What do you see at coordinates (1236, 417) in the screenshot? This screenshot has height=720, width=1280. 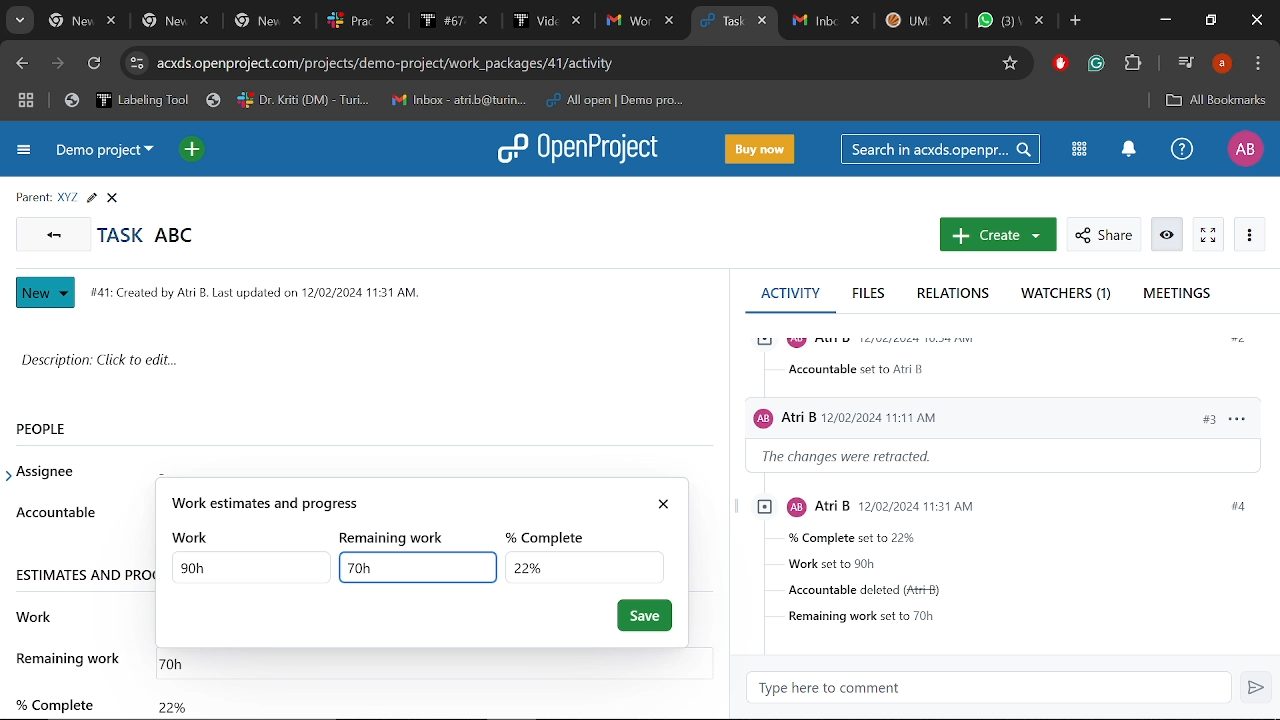 I see `options` at bounding box center [1236, 417].